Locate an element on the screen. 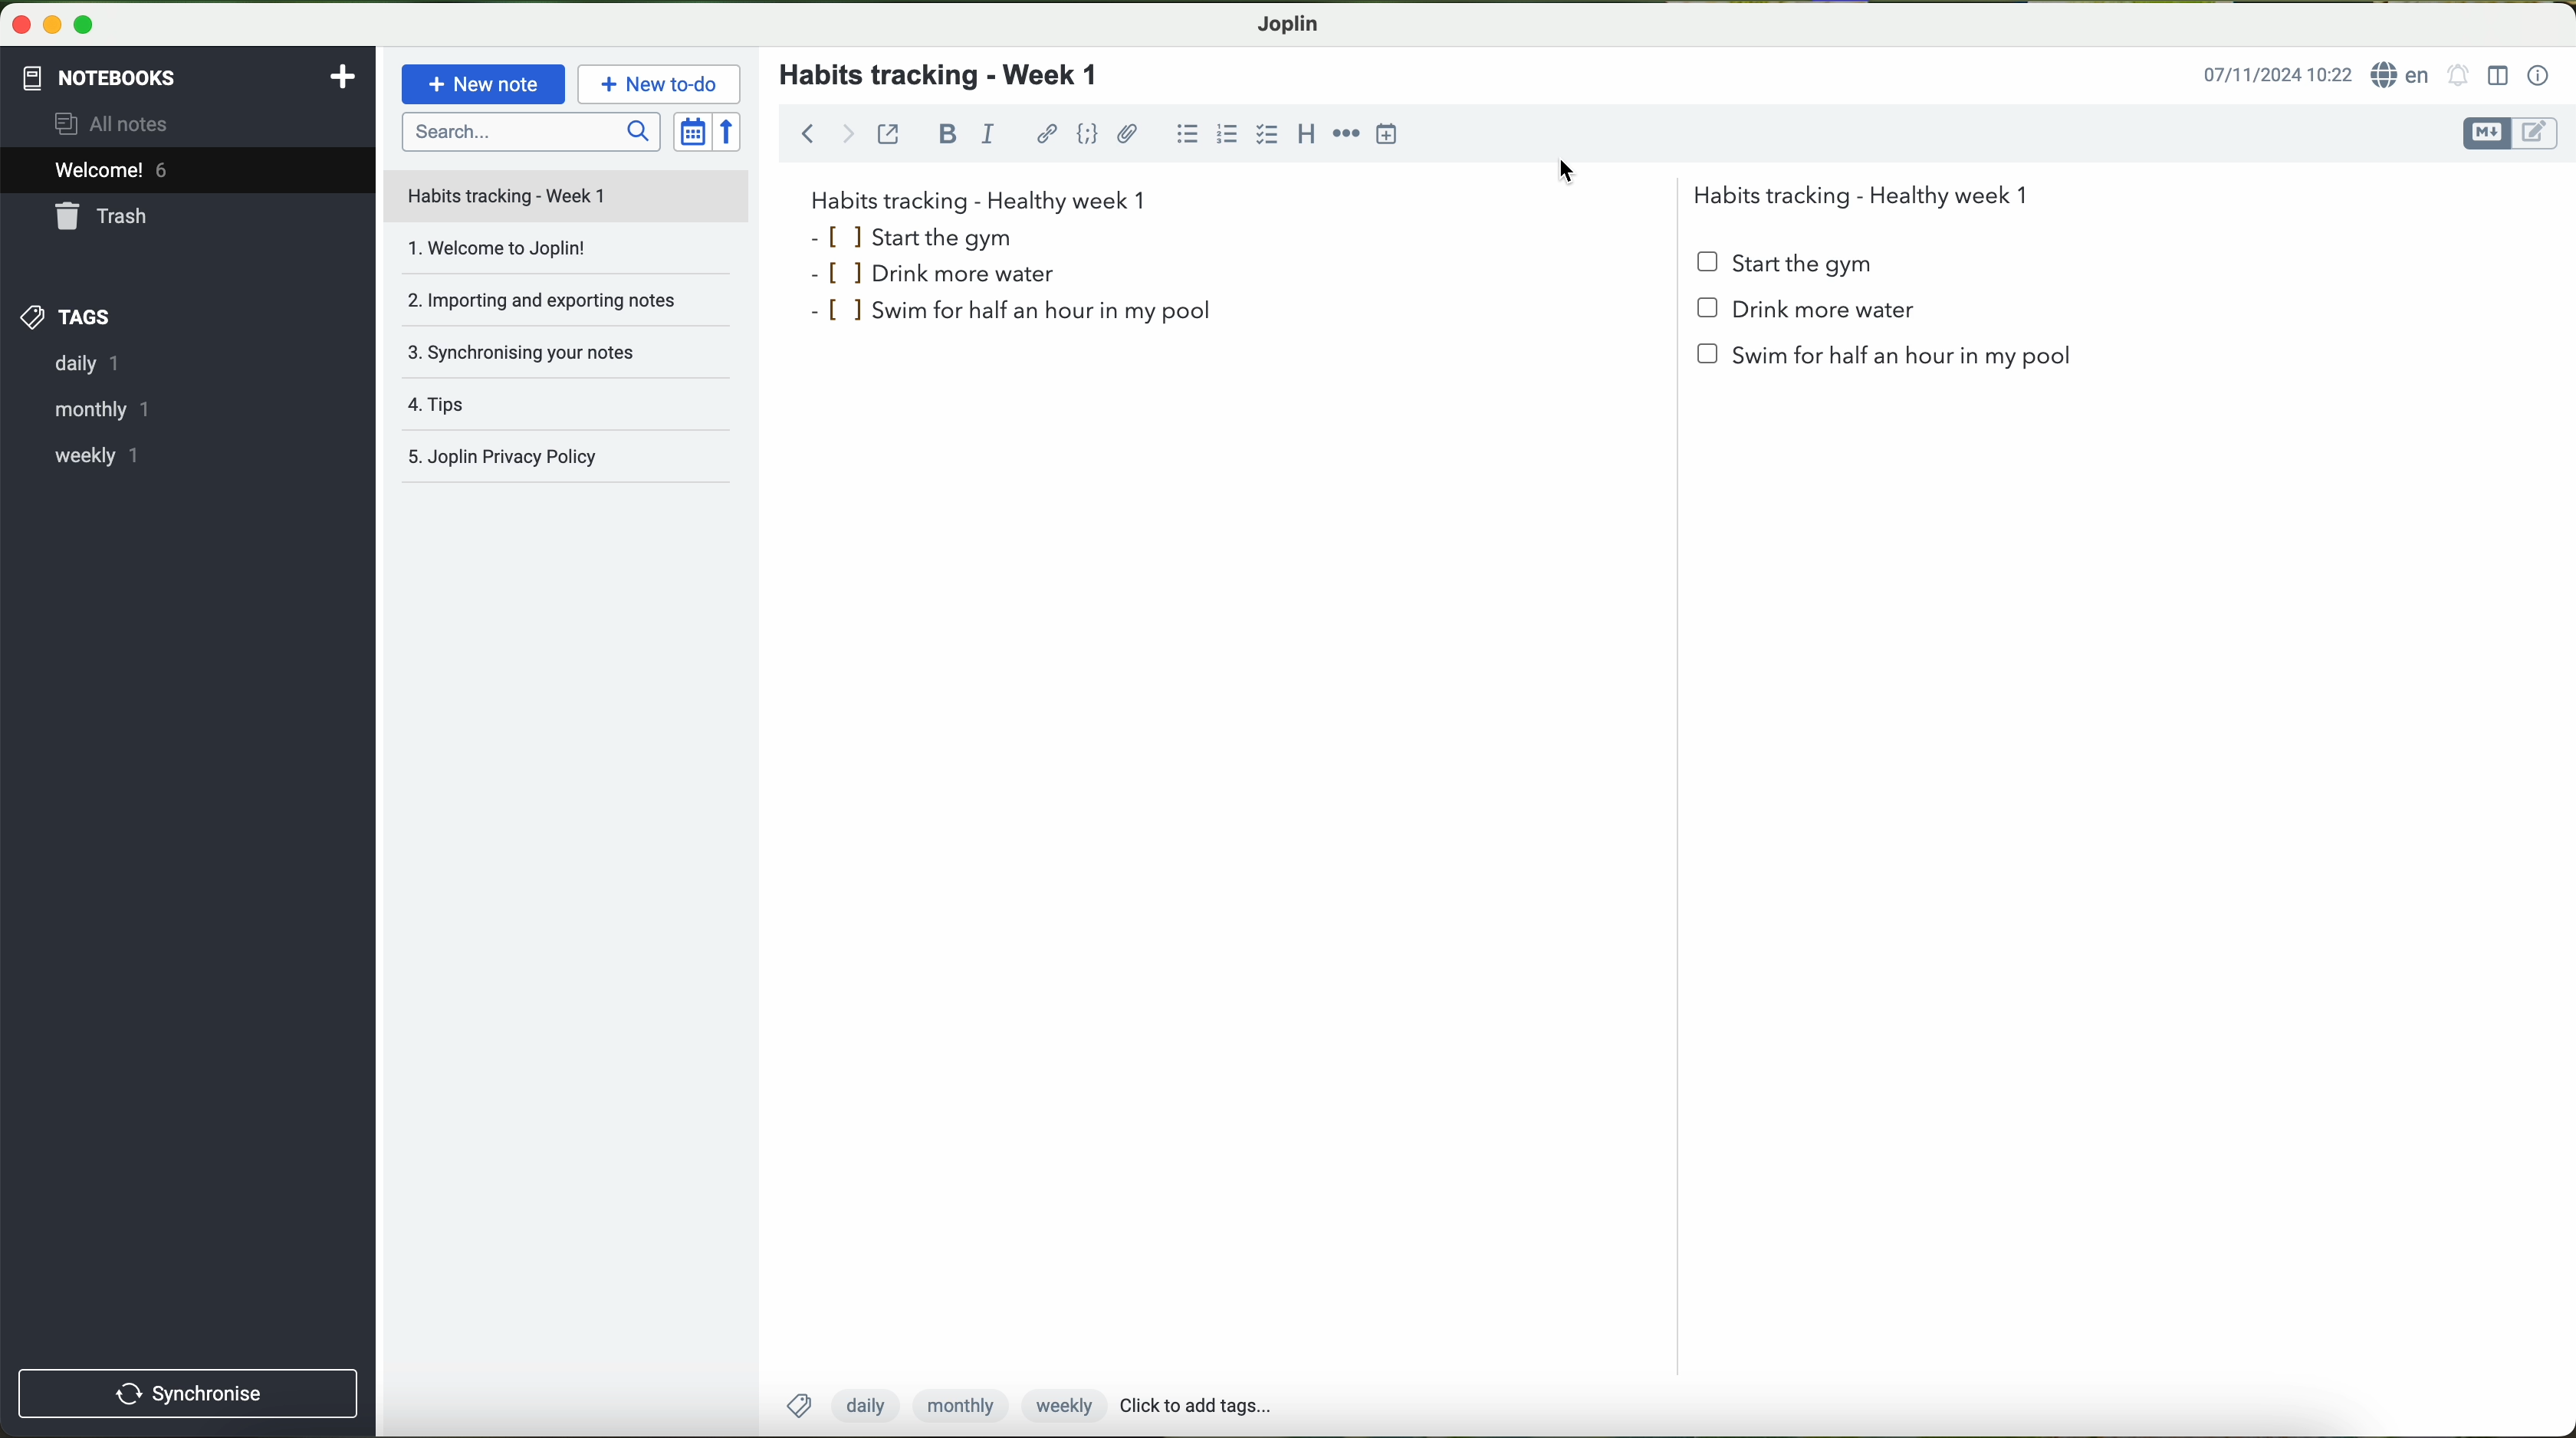 The width and height of the screenshot is (2576, 1438). reverse sort order is located at coordinates (729, 131).